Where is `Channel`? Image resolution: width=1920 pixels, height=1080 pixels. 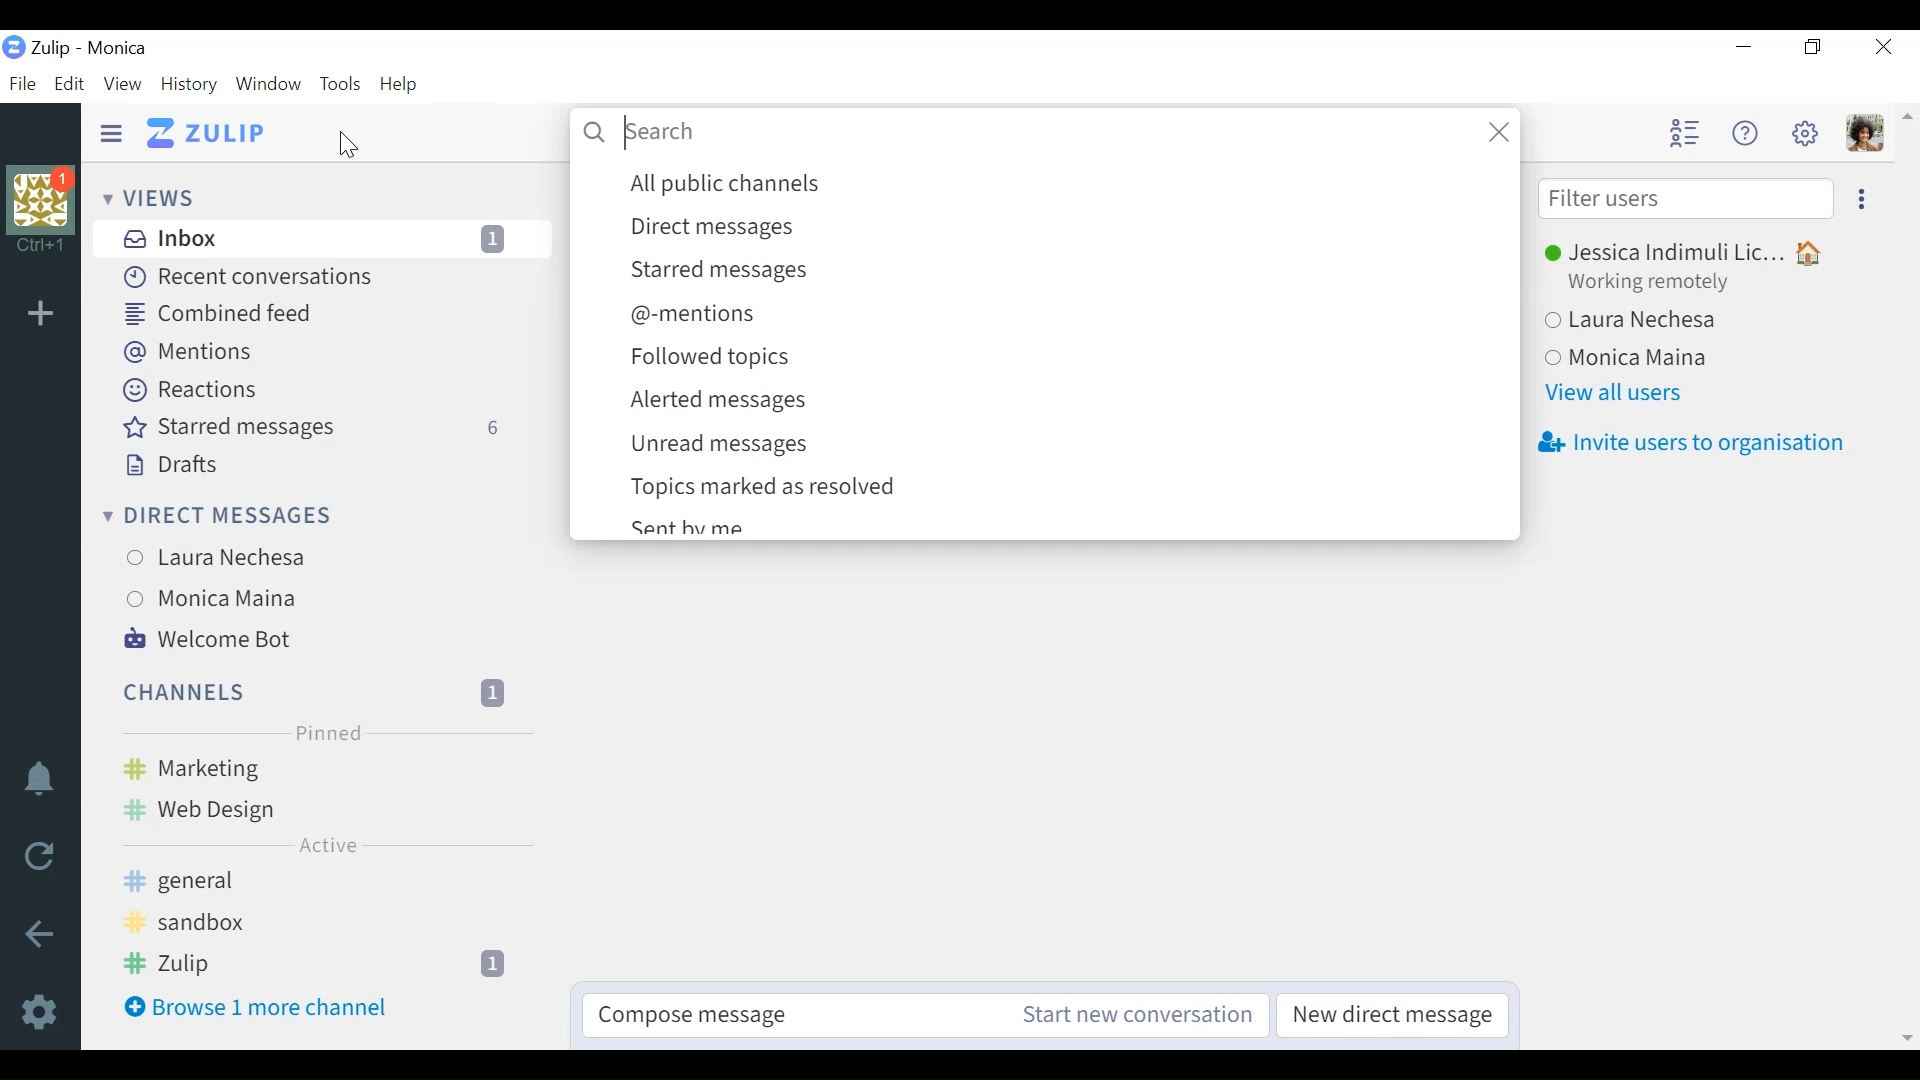 Channel is located at coordinates (322, 770).